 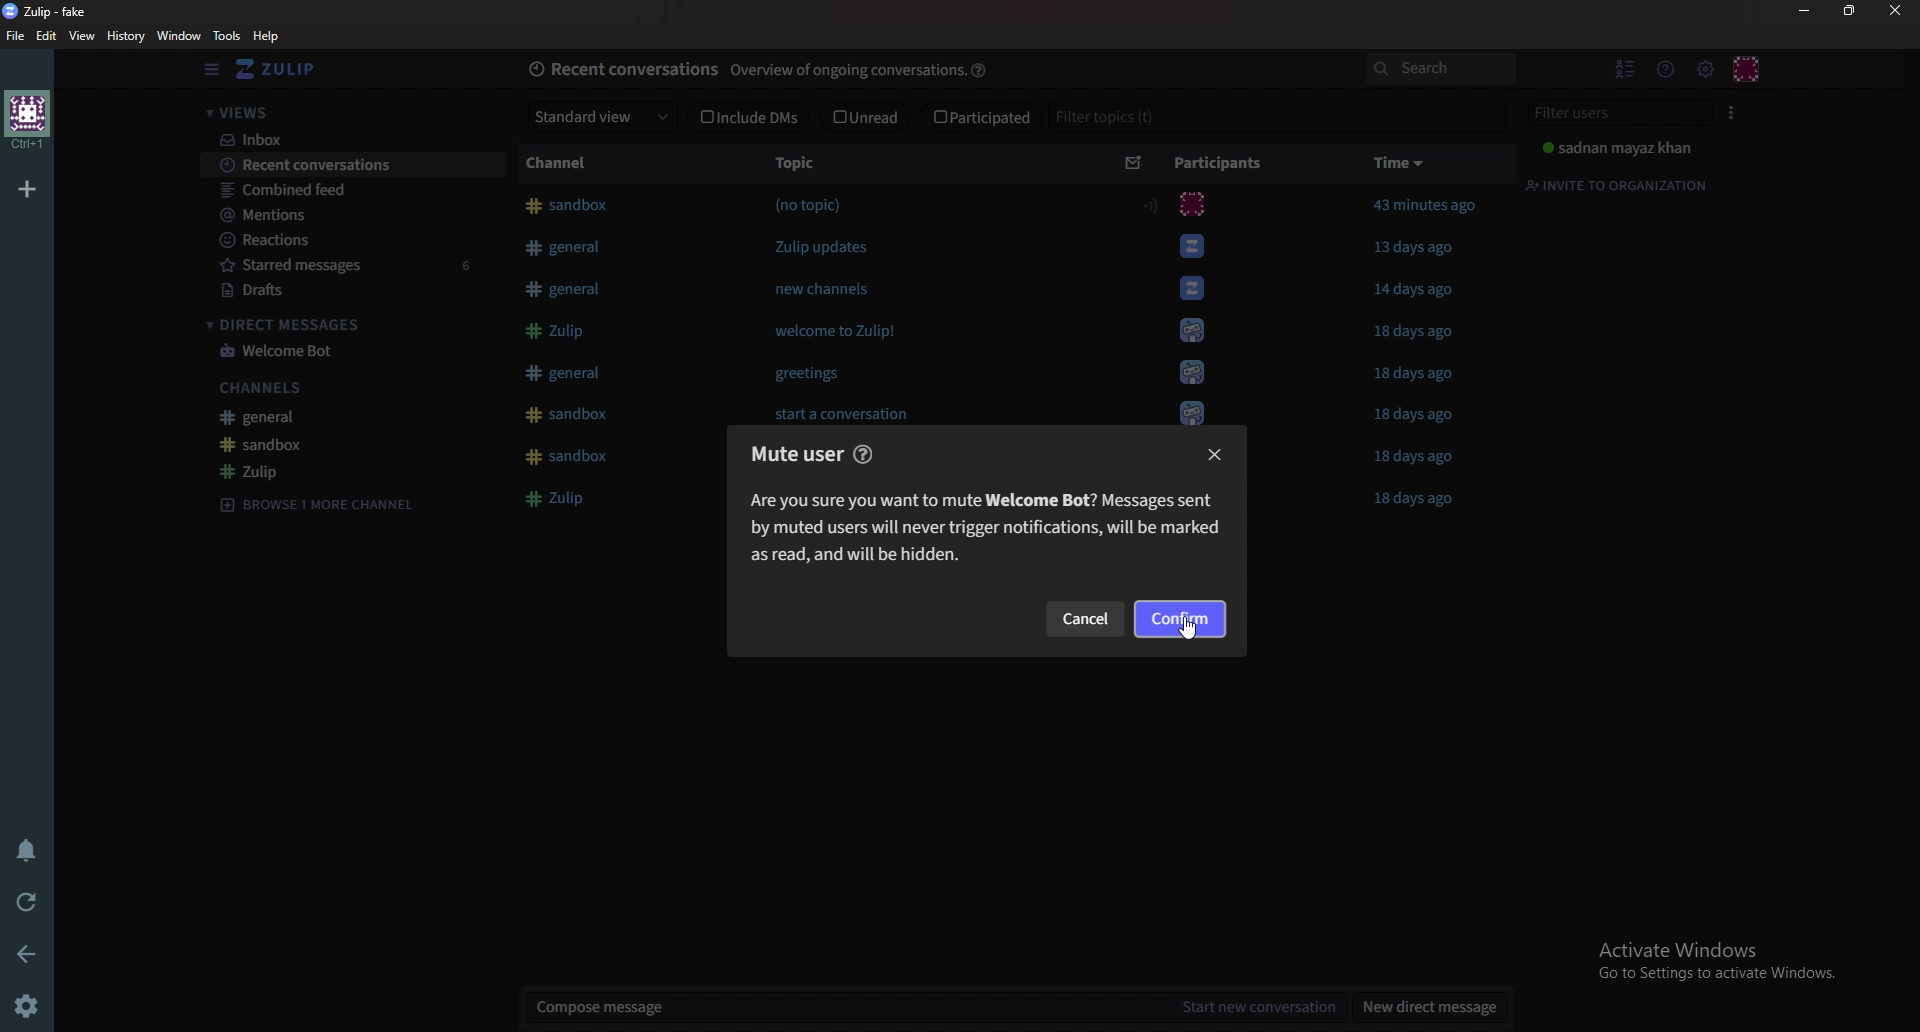 I want to click on greetings, so click(x=807, y=374).